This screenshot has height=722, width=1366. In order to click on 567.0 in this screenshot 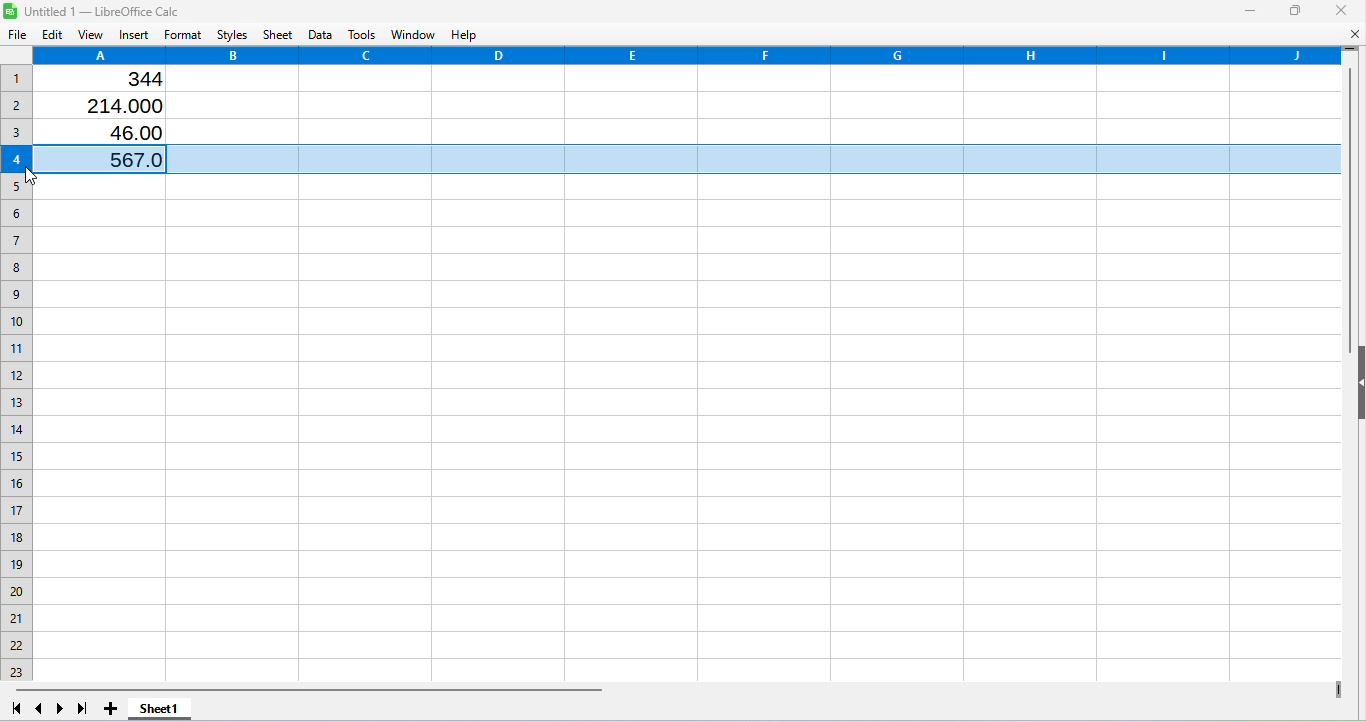, I will do `click(117, 159)`.